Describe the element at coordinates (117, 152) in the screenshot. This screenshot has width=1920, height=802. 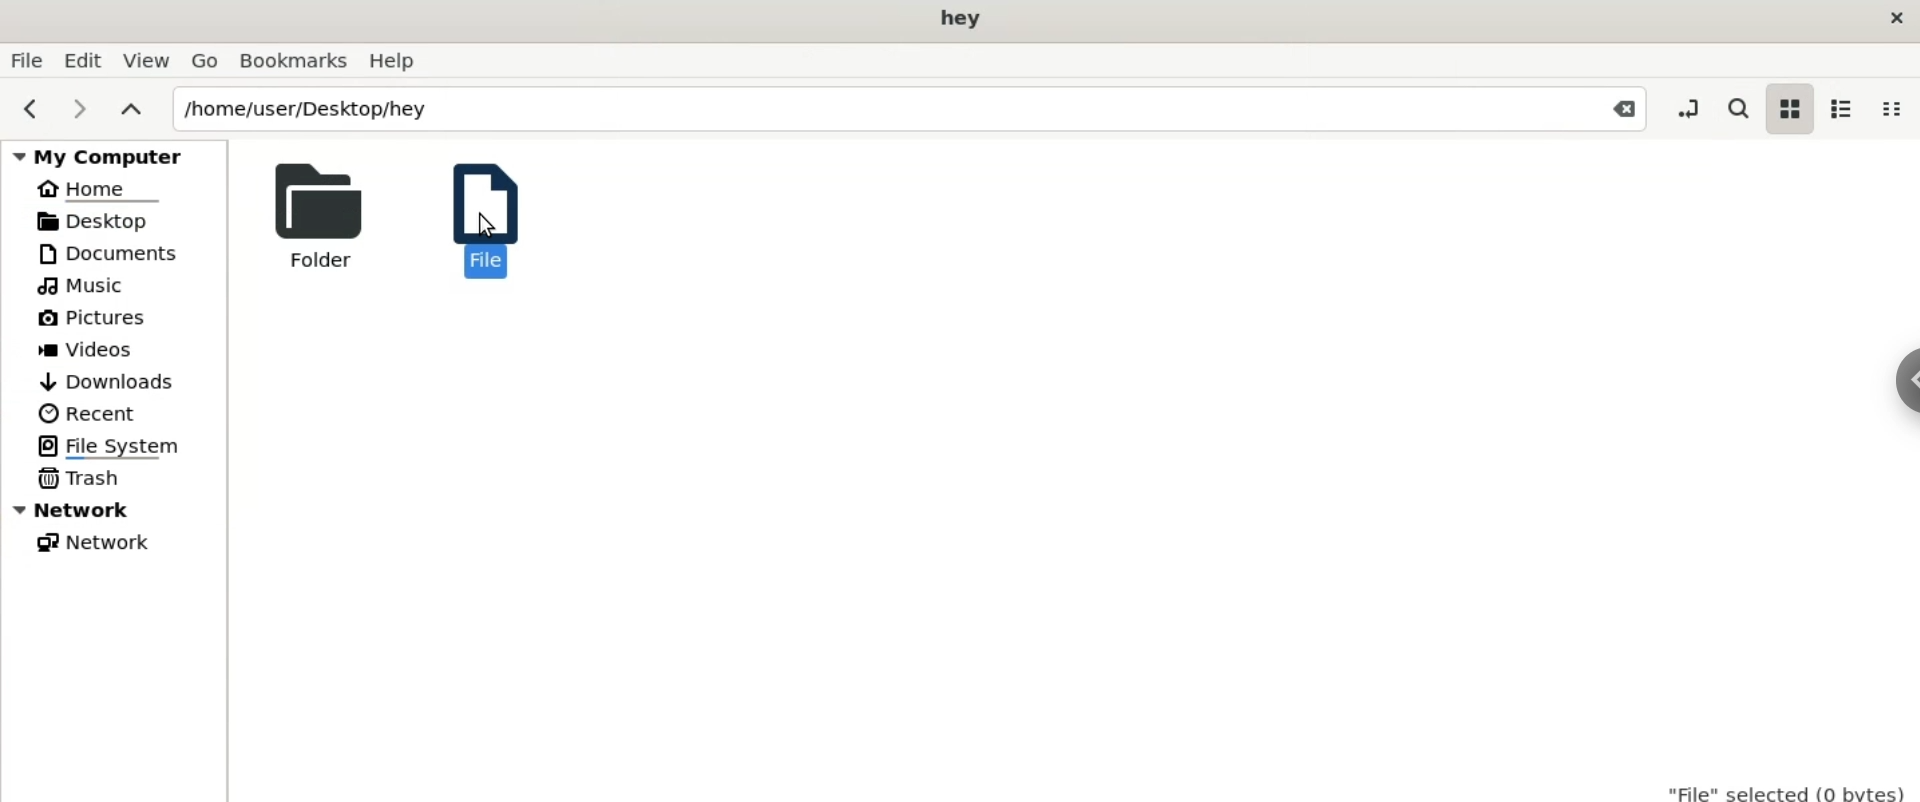
I see `my computer` at that location.